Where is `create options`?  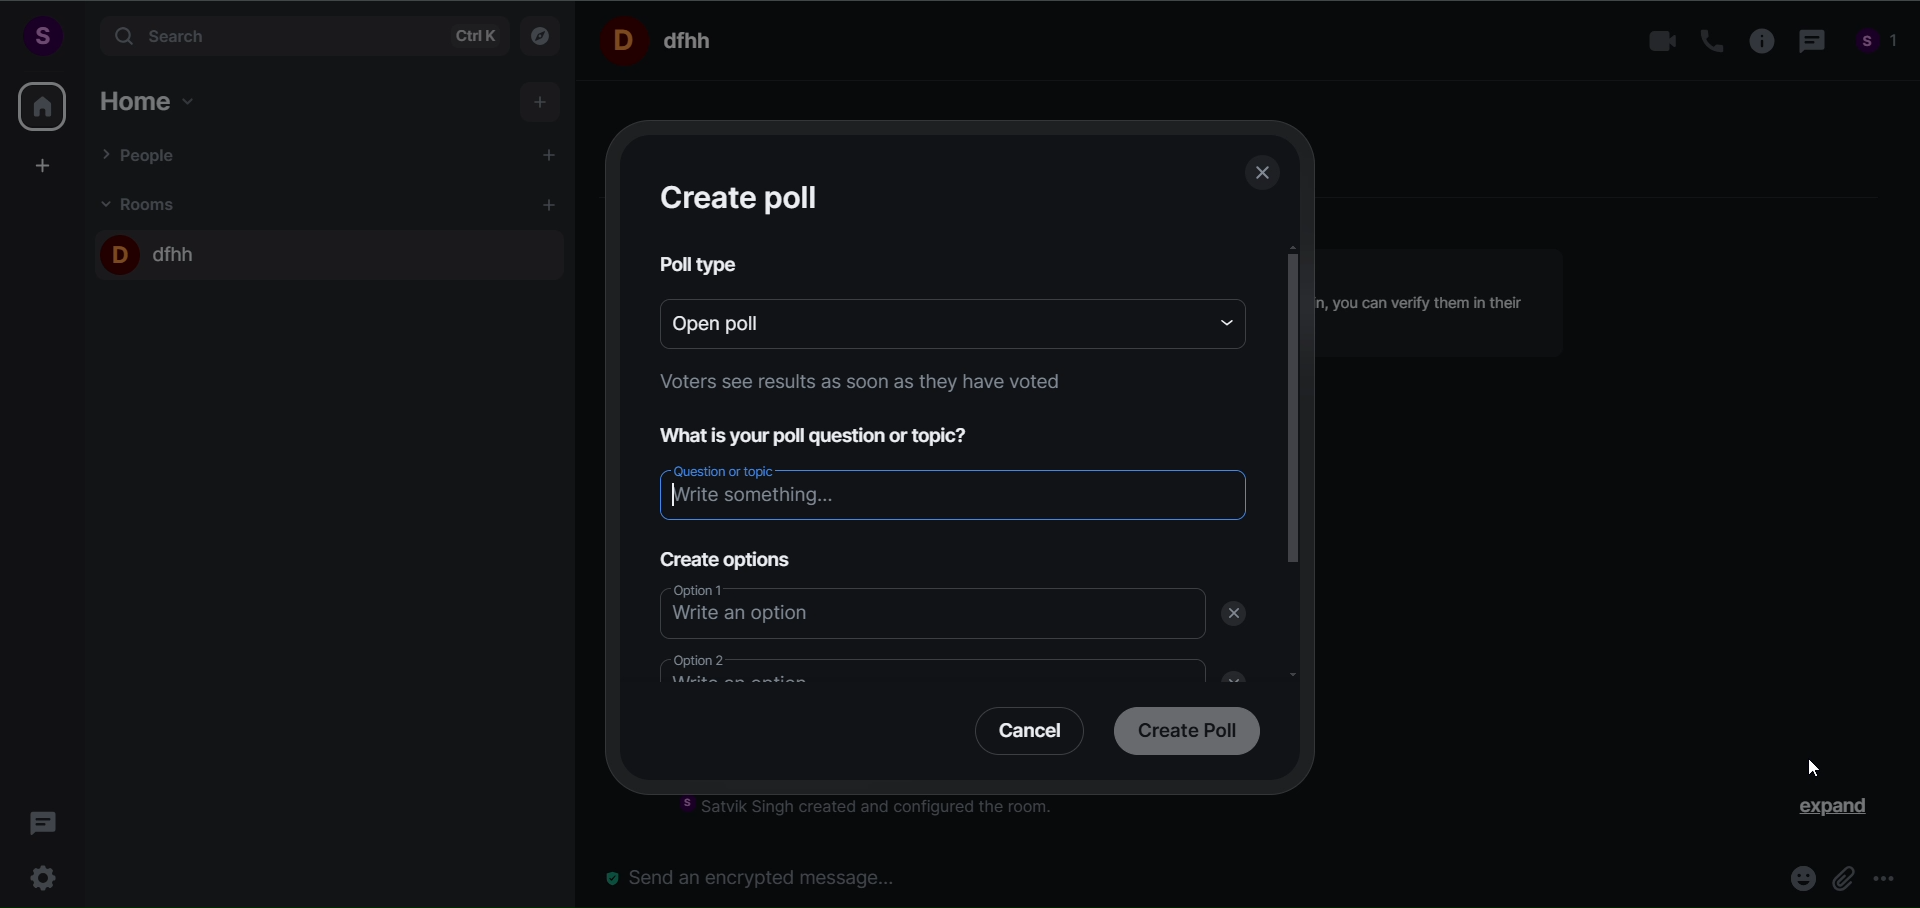
create options is located at coordinates (722, 555).